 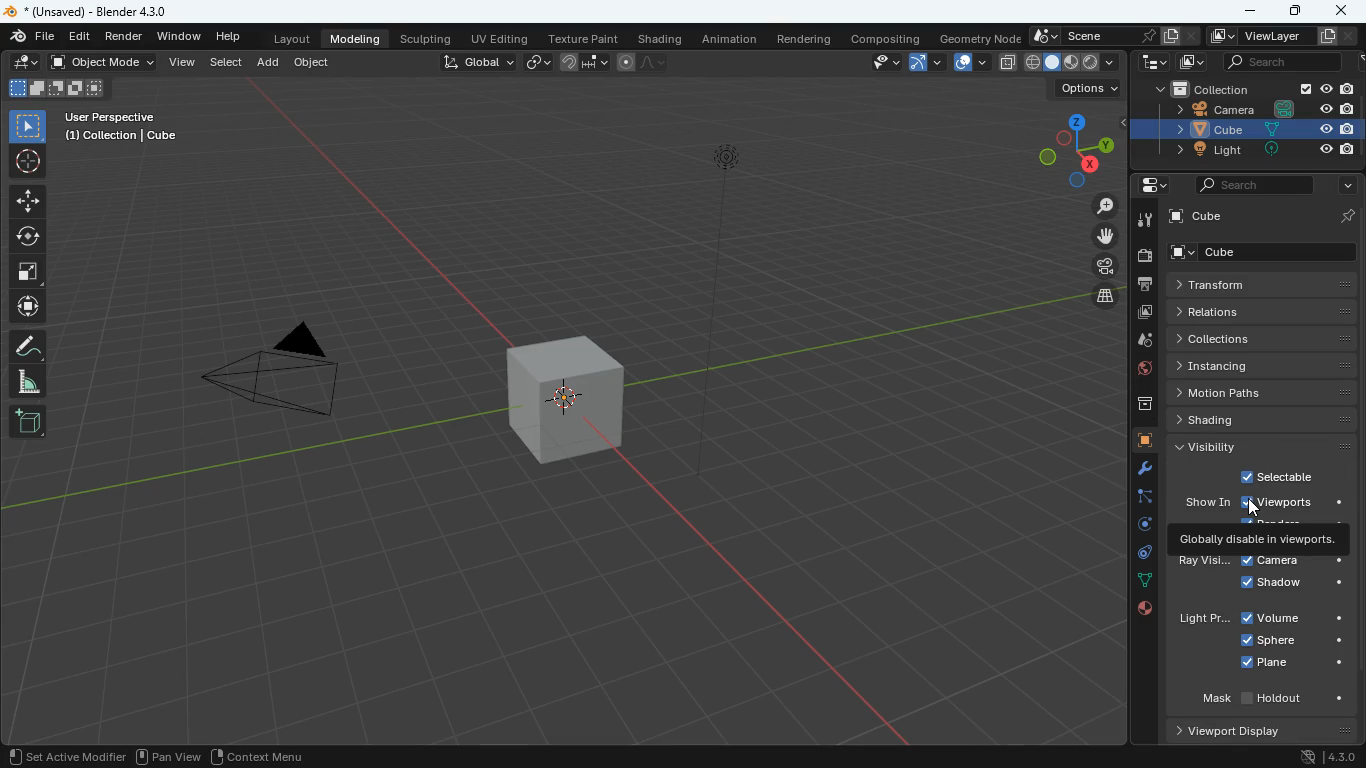 I want to click on tools, so click(x=1144, y=219).